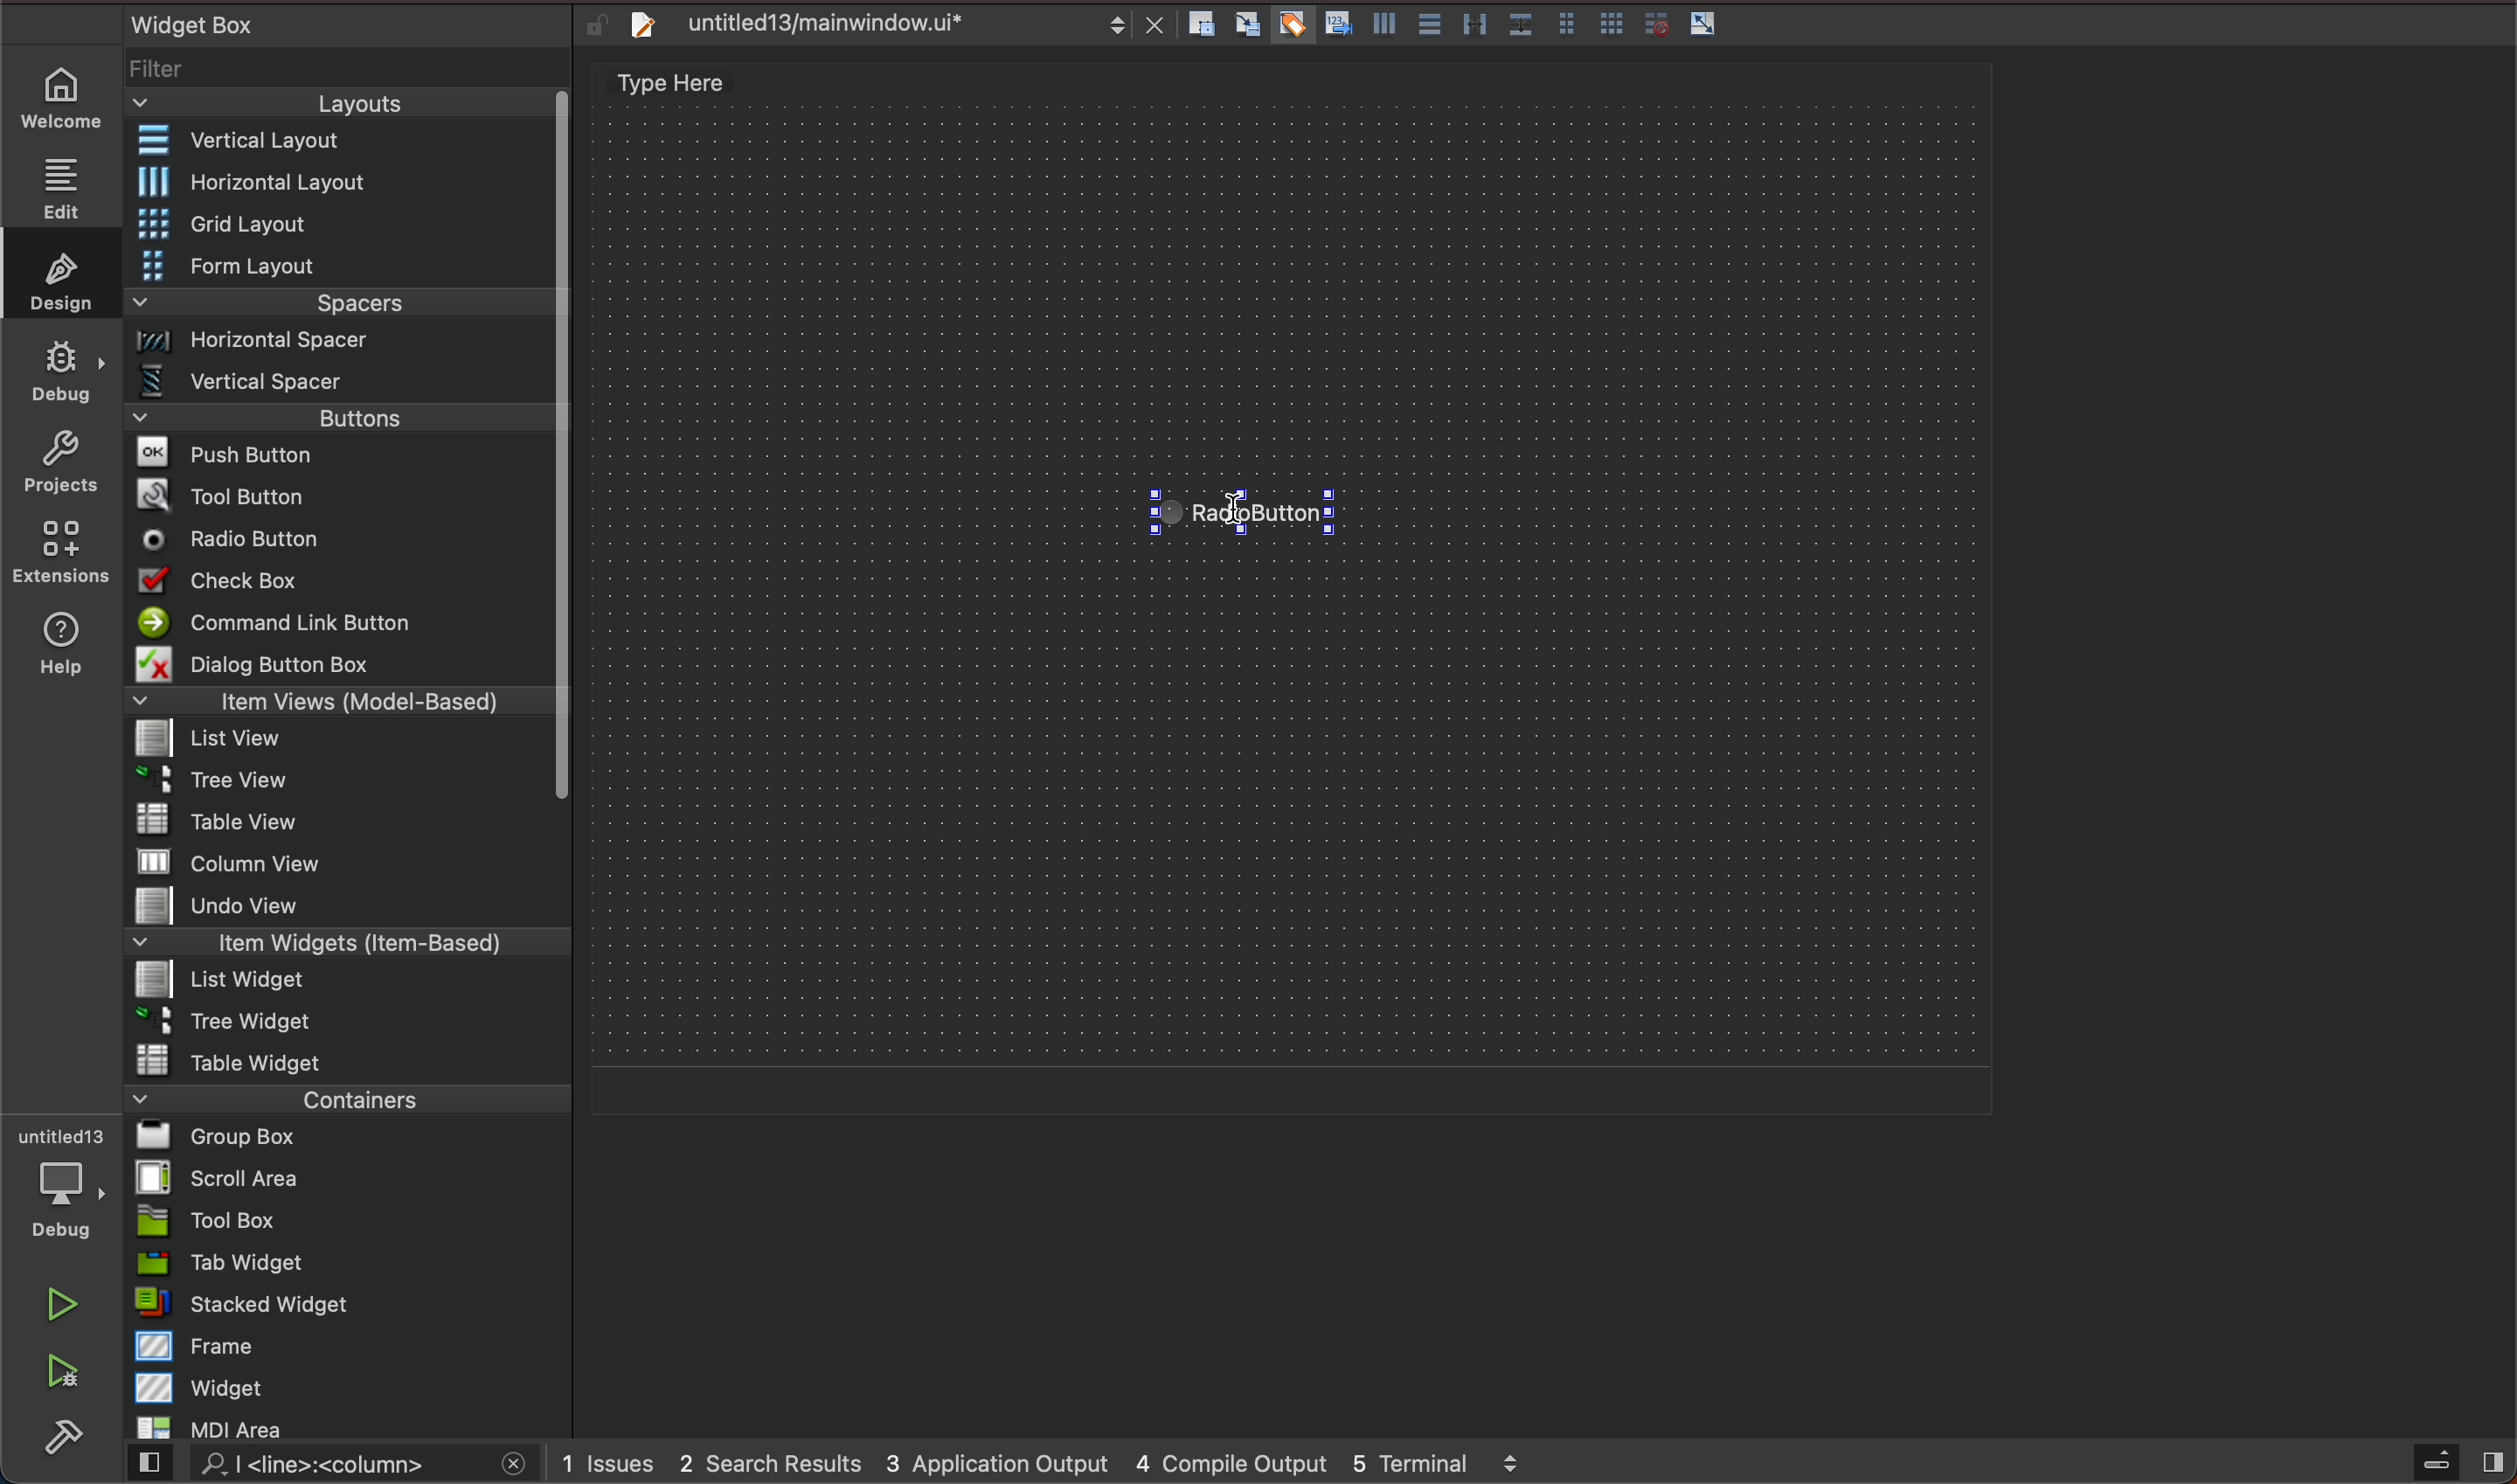 The height and width of the screenshot is (1484, 2517). Describe the element at coordinates (342, 310) in the screenshot. I see `spacers` at that location.